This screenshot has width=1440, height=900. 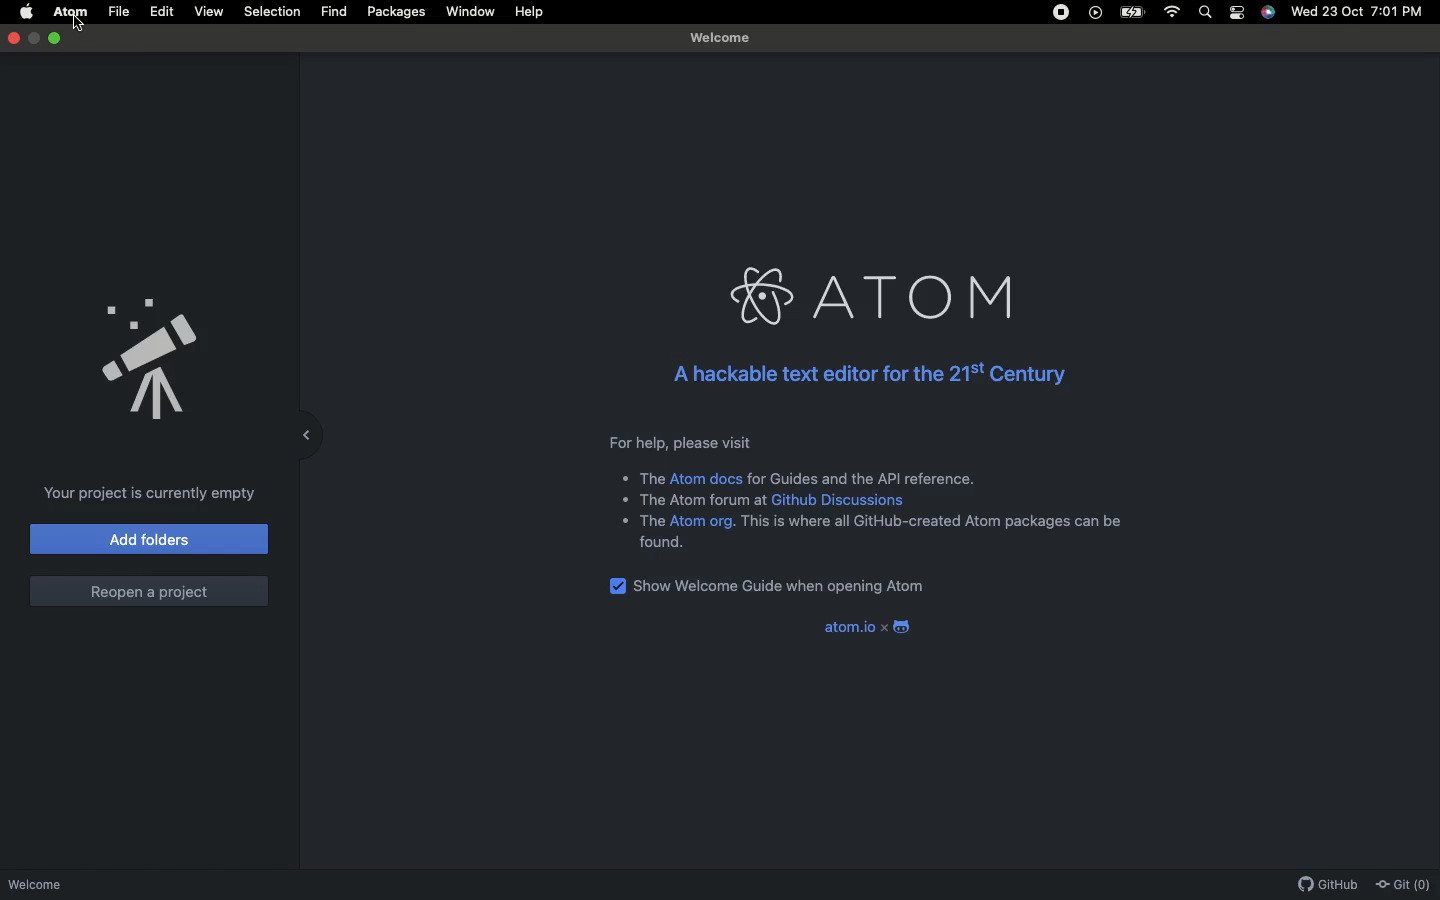 What do you see at coordinates (1055, 12) in the screenshot?
I see `Recording` at bounding box center [1055, 12].